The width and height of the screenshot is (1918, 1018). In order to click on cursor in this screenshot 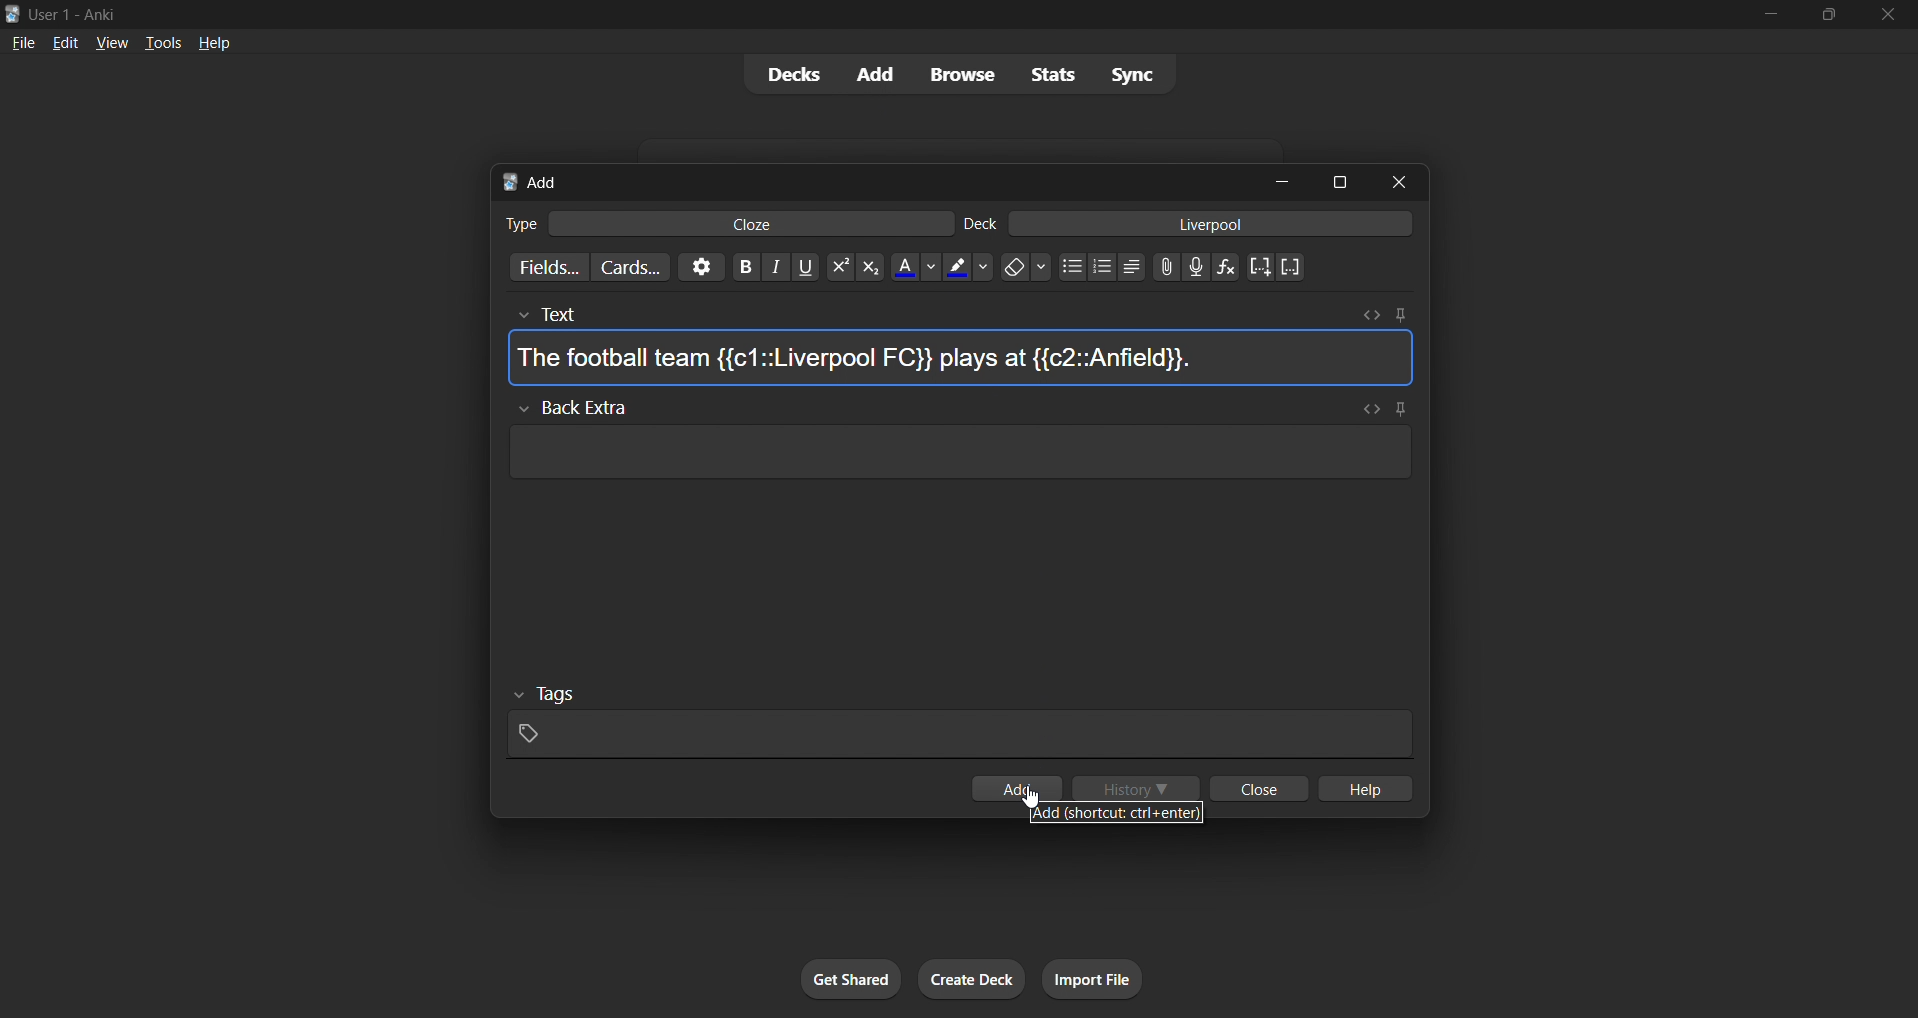, I will do `click(1032, 798)`.